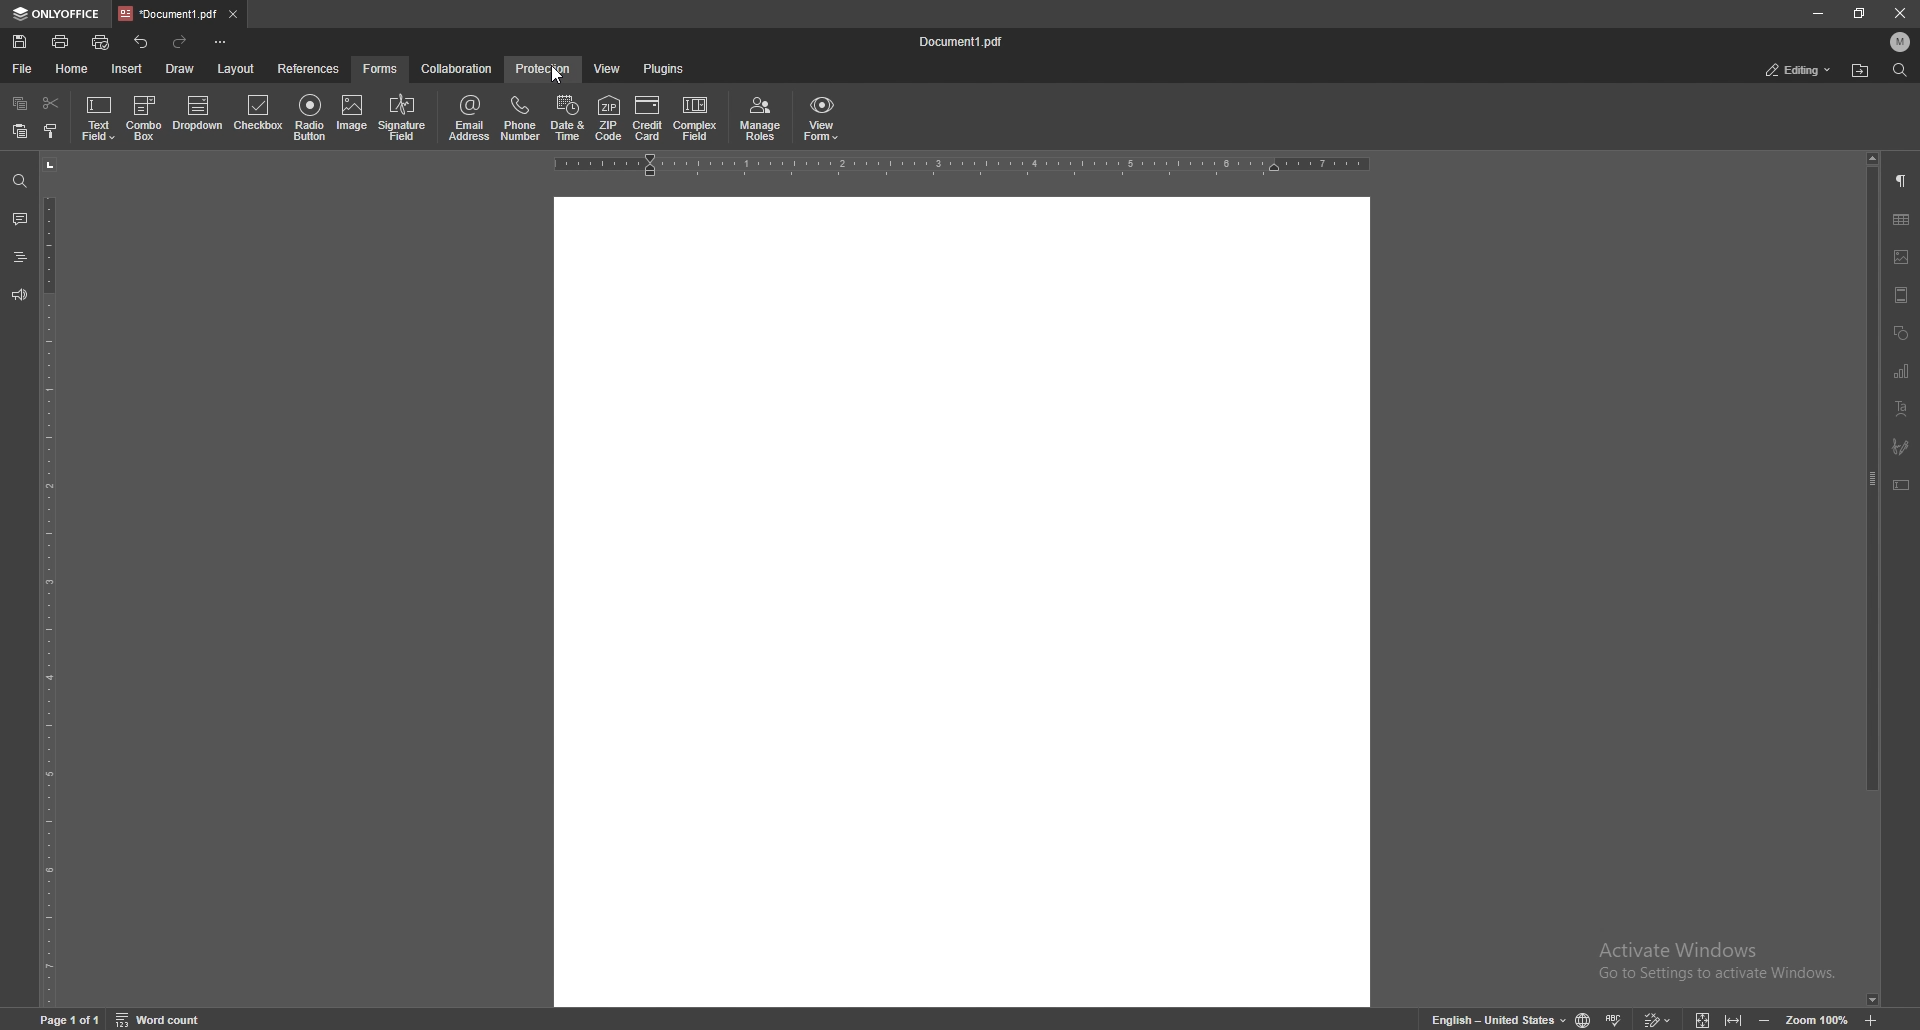  What do you see at coordinates (22, 42) in the screenshot?
I see `save` at bounding box center [22, 42].